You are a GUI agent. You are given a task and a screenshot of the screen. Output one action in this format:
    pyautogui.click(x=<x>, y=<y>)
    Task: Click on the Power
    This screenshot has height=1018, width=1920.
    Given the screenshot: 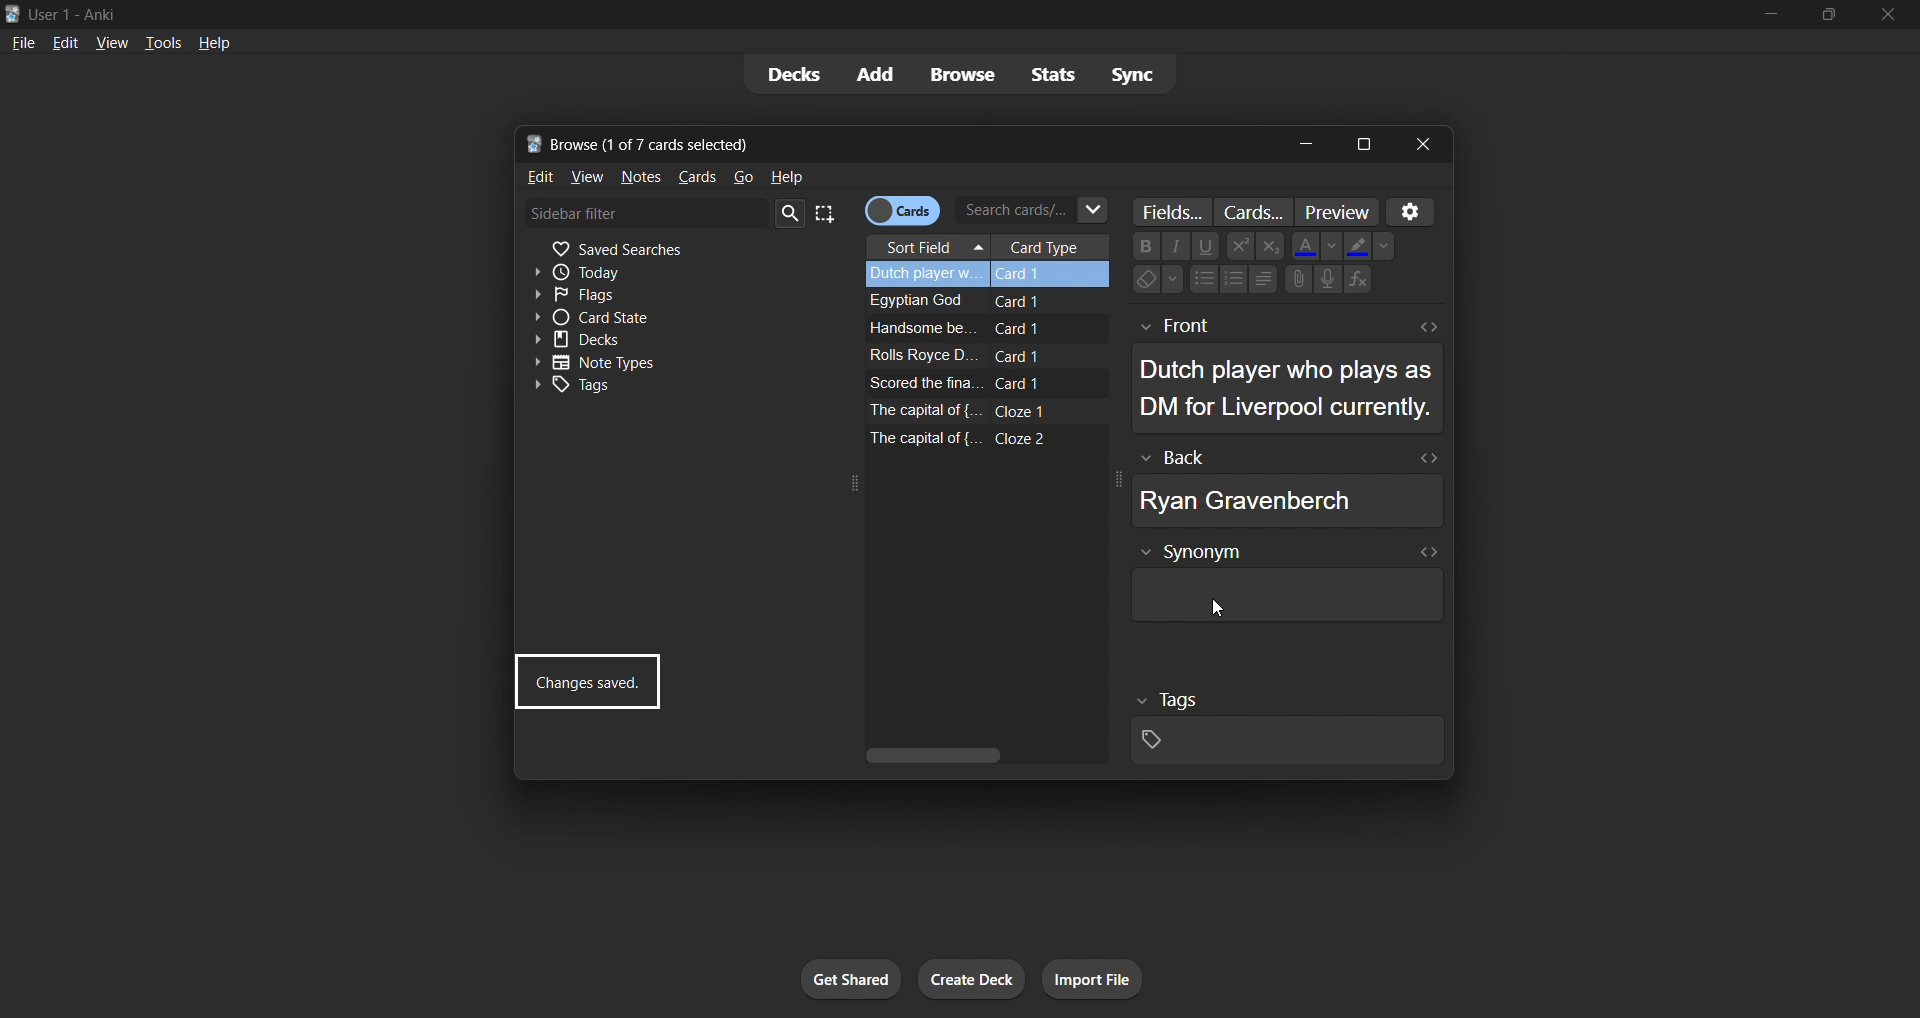 What is the action you would take?
    pyautogui.click(x=1239, y=244)
    